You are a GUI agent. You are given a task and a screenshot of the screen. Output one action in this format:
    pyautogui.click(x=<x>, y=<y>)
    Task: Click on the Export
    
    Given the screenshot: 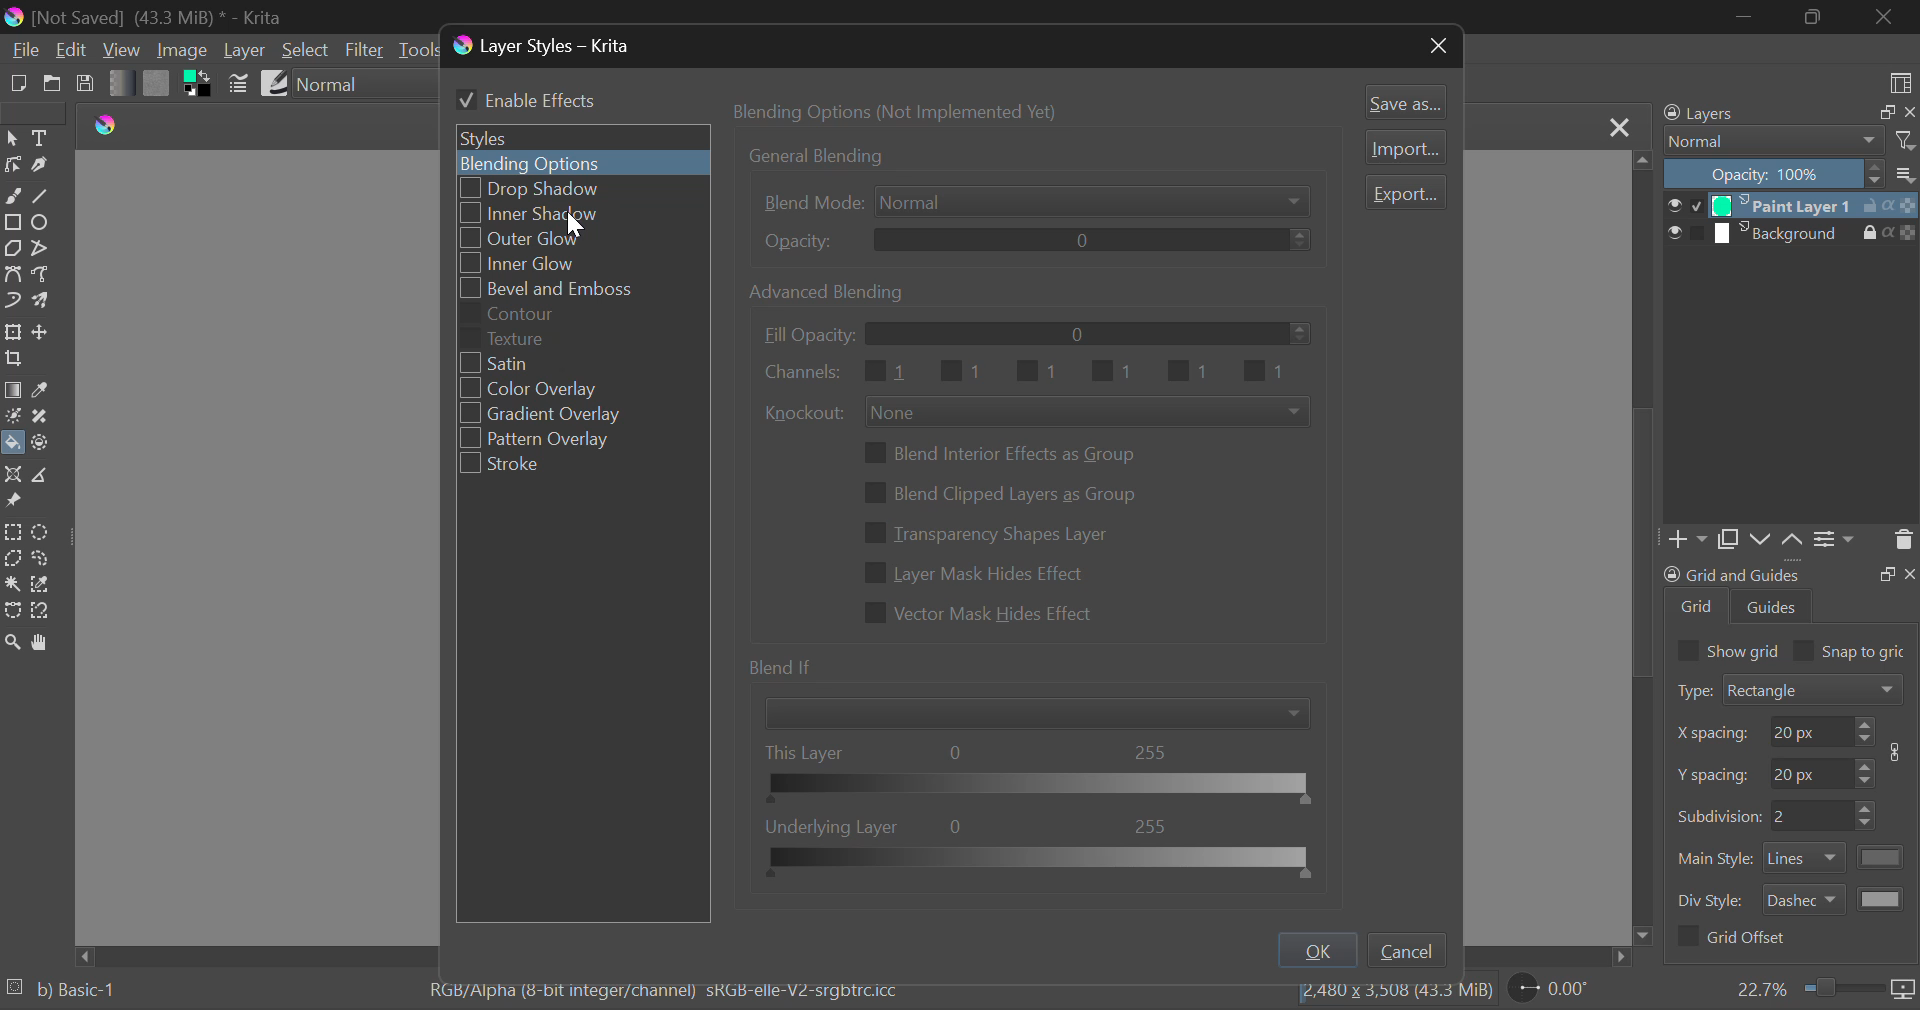 What is the action you would take?
    pyautogui.click(x=1404, y=193)
    